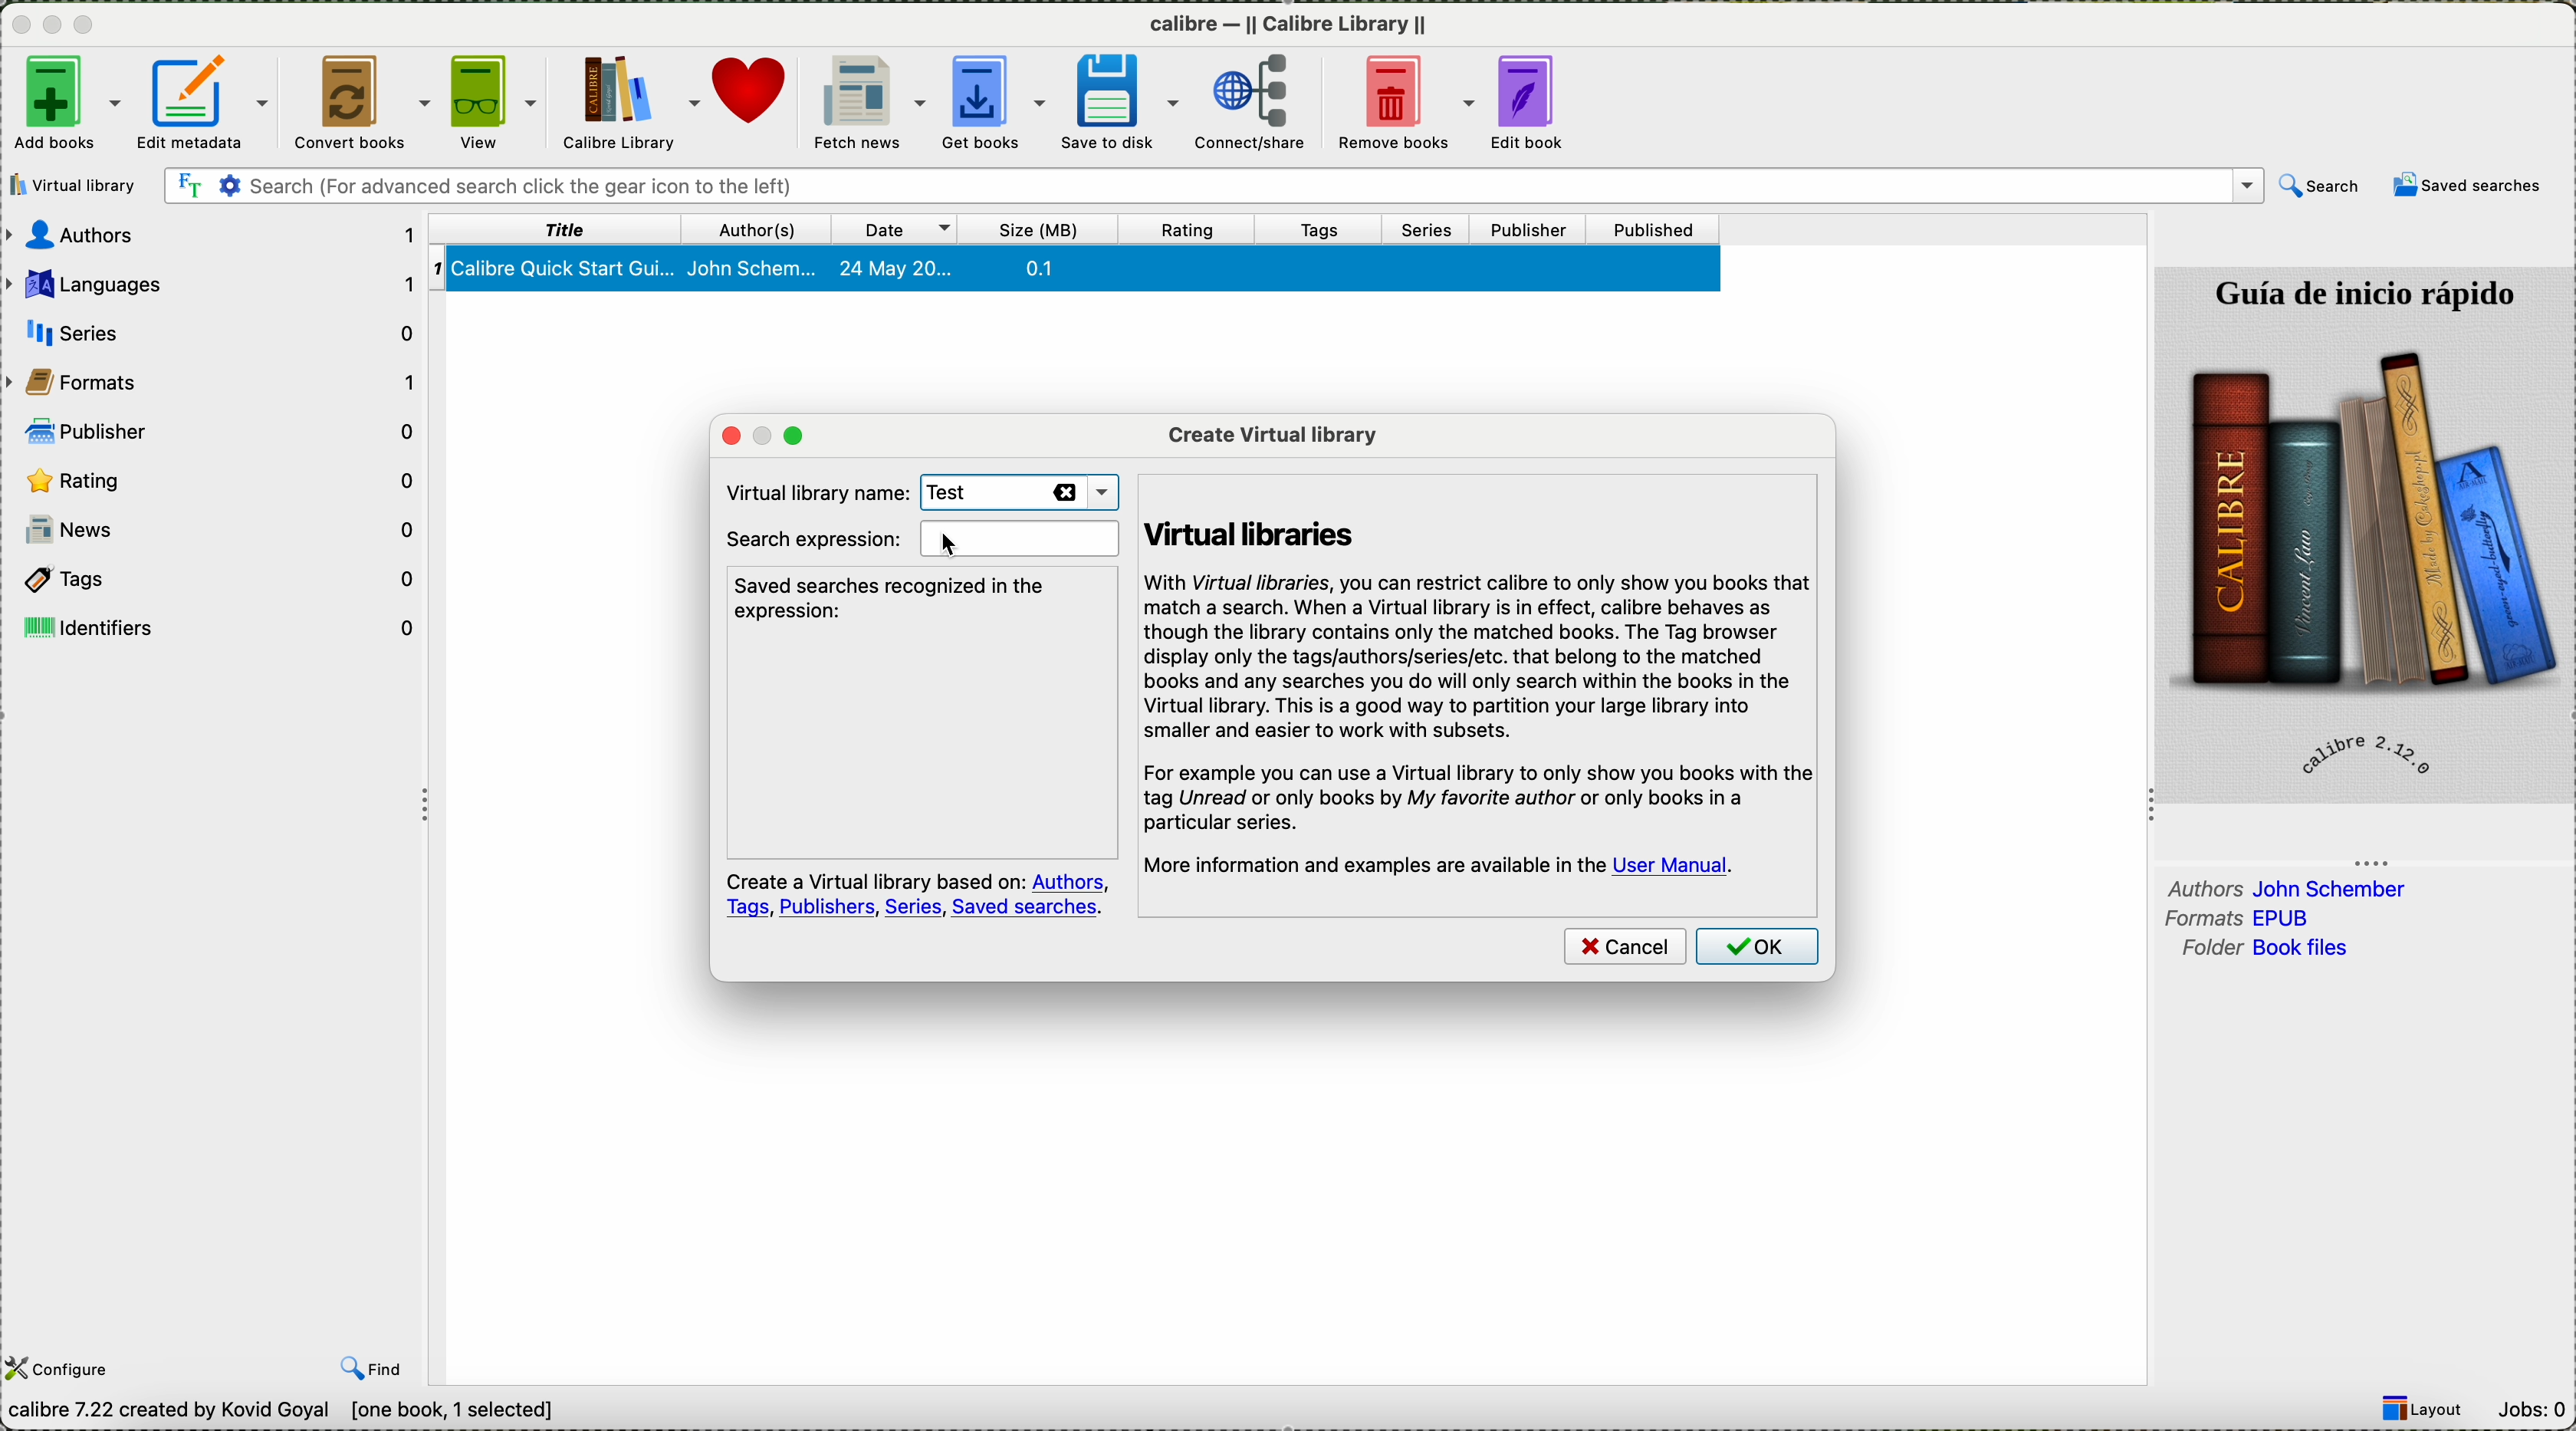  What do you see at coordinates (1019, 493) in the screenshot?
I see `test name` at bounding box center [1019, 493].